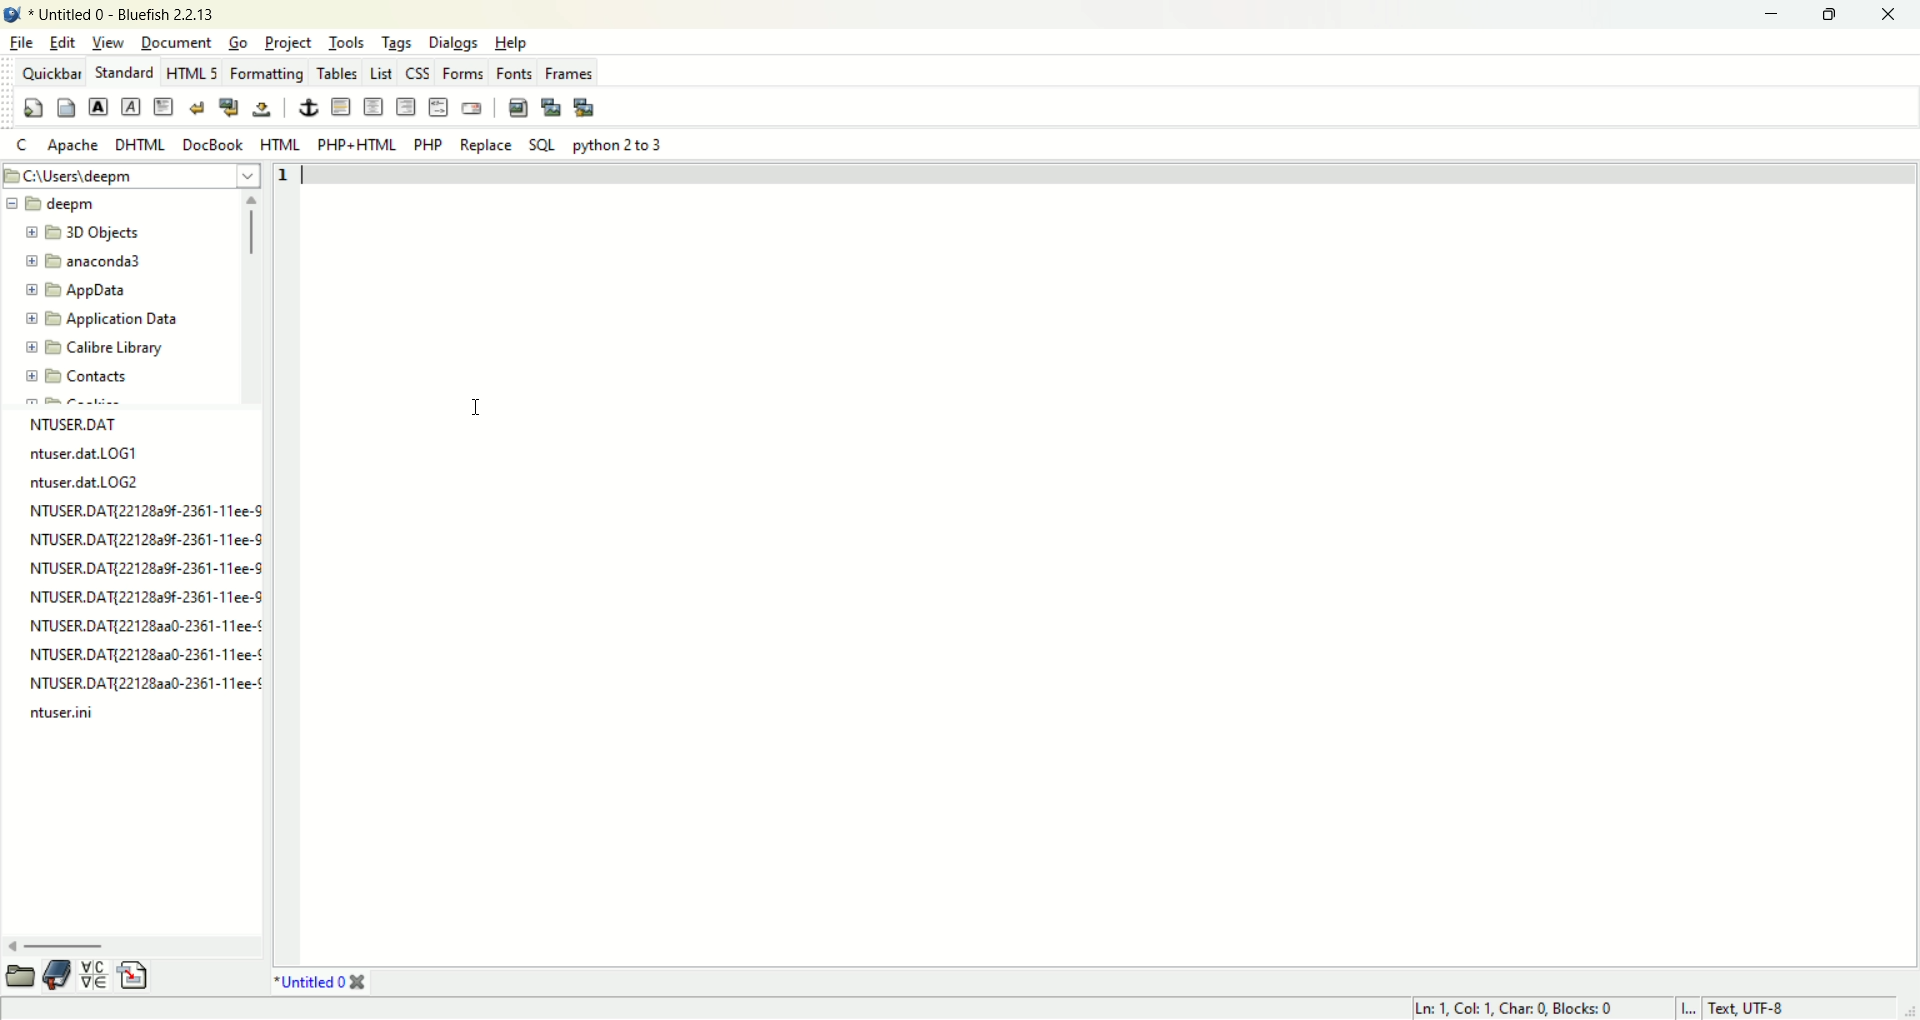 This screenshot has width=1920, height=1020. What do you see at coordinates (86, 347) in the screenshot?
I see `calibre` at bounding box center [86, 347].